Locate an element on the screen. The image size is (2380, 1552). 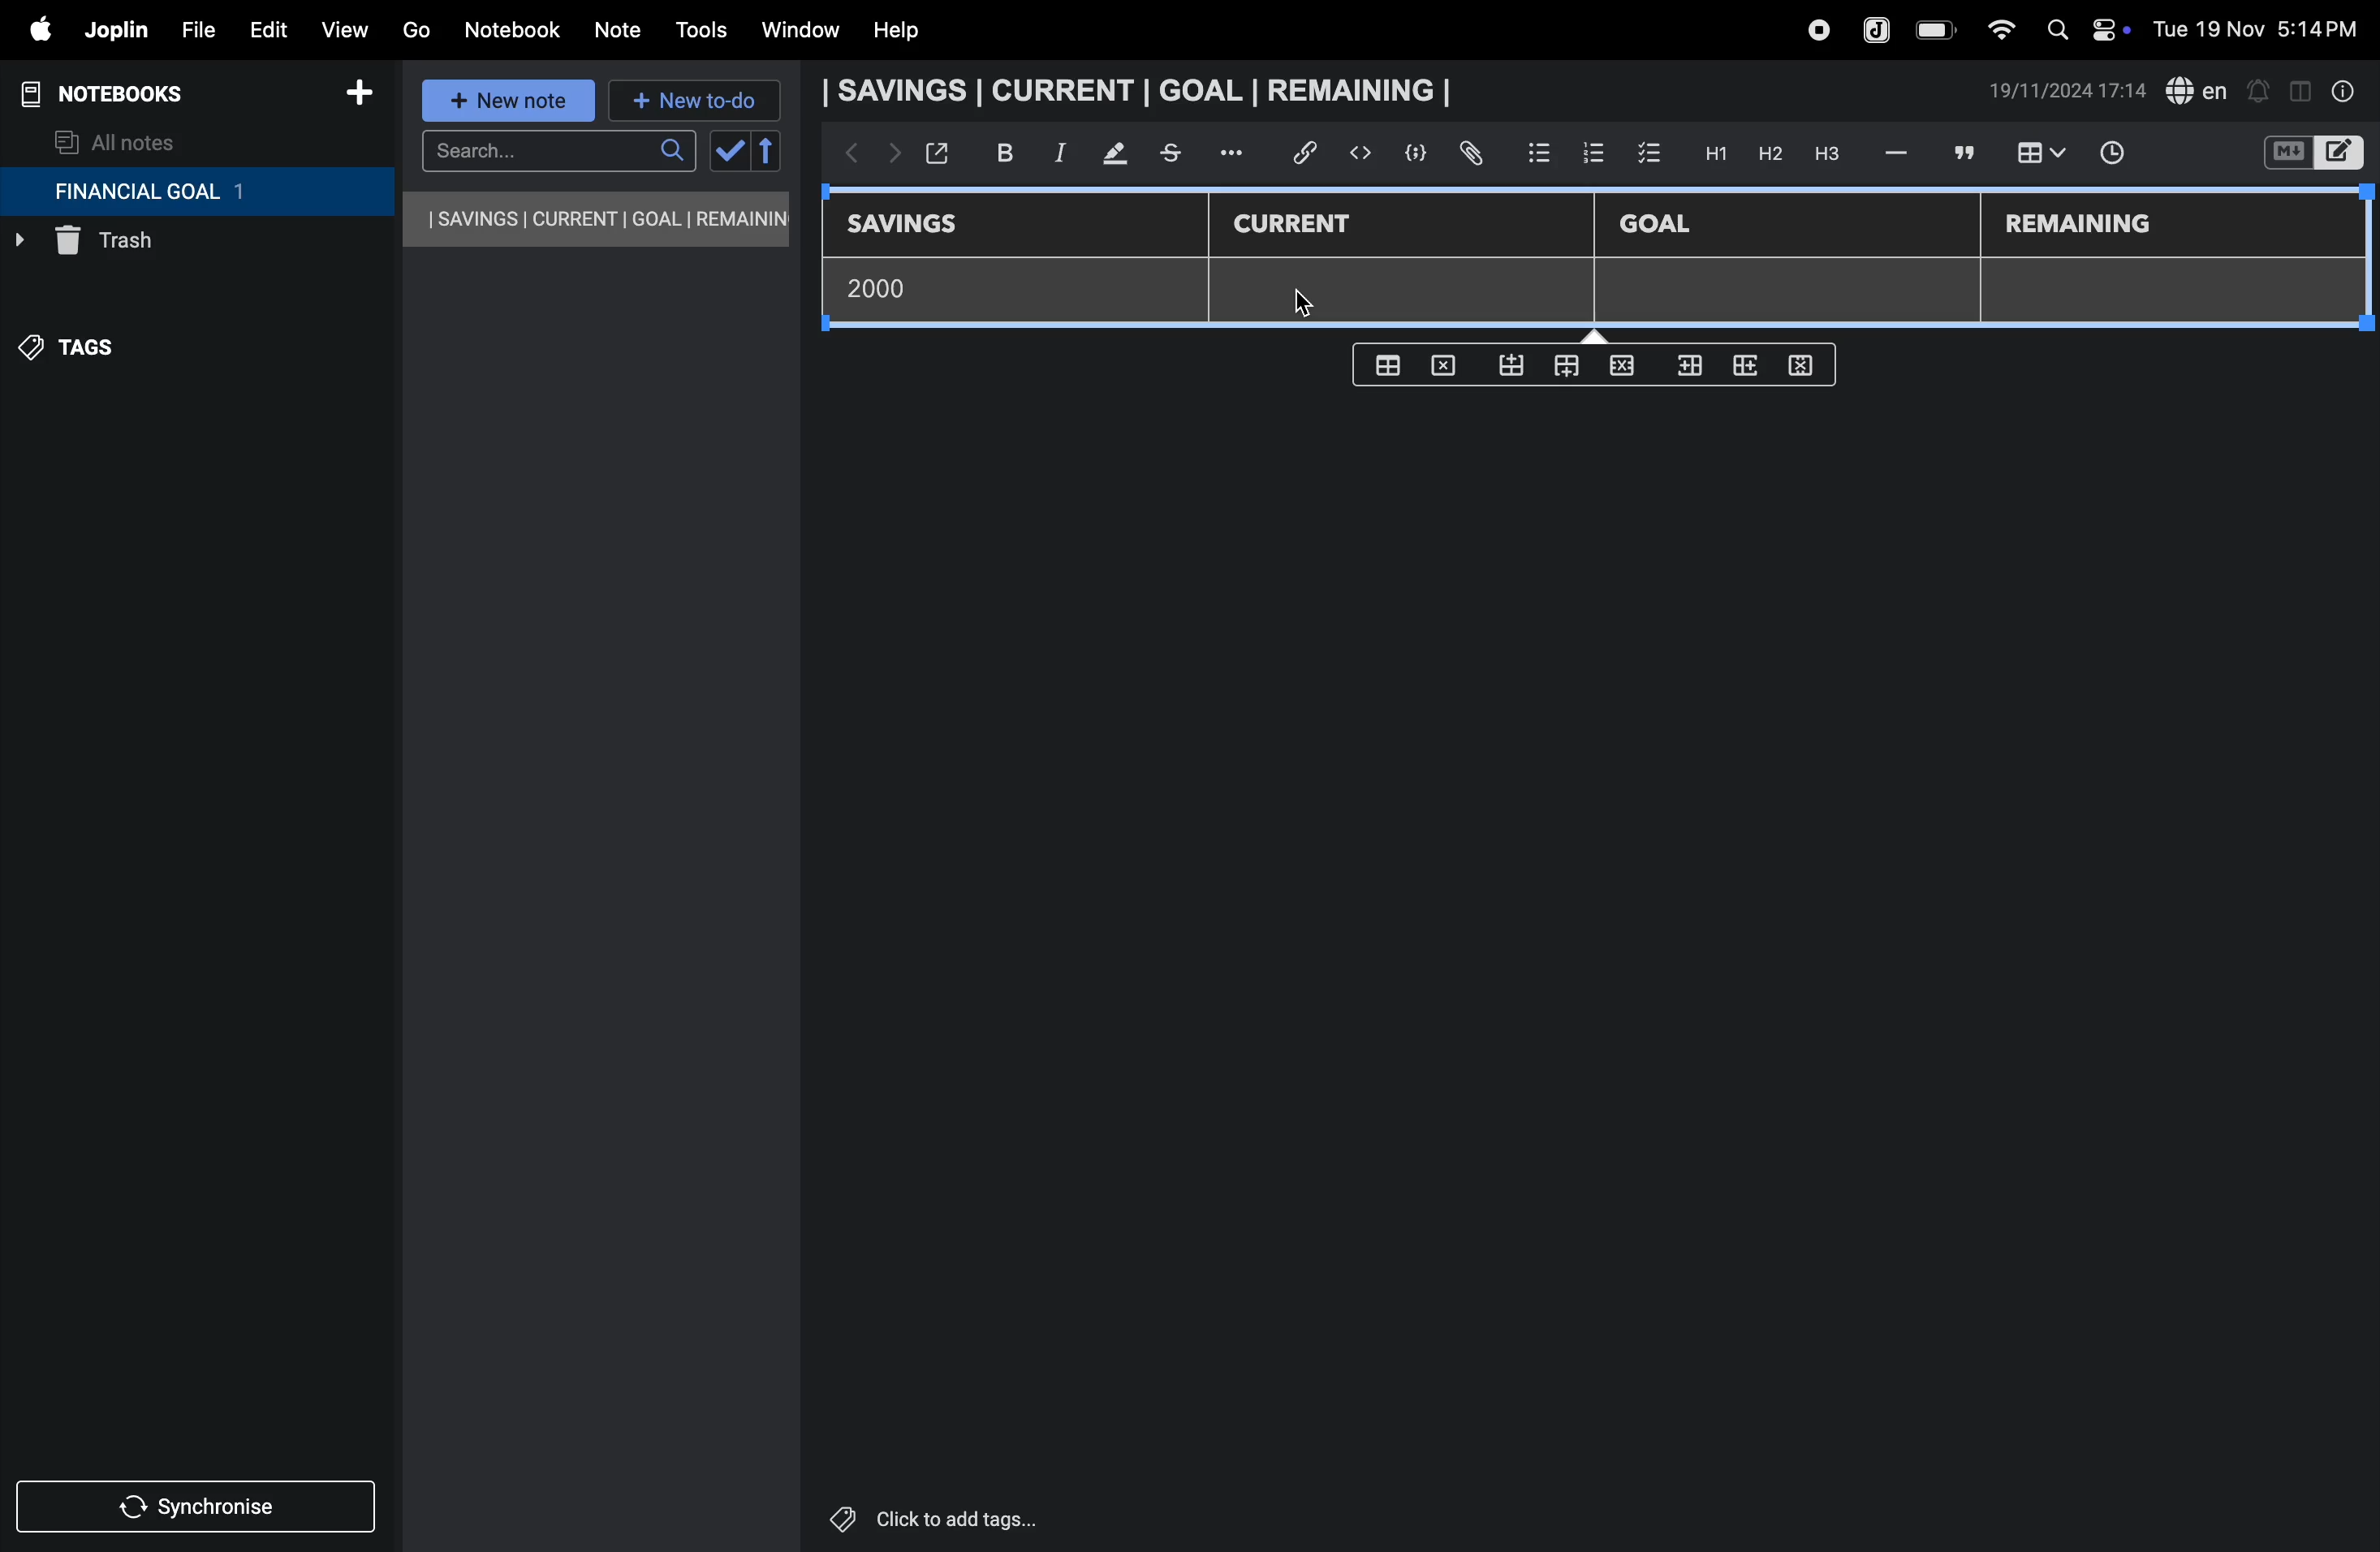
savings current goal remaining is located at coordinates (598, 219).